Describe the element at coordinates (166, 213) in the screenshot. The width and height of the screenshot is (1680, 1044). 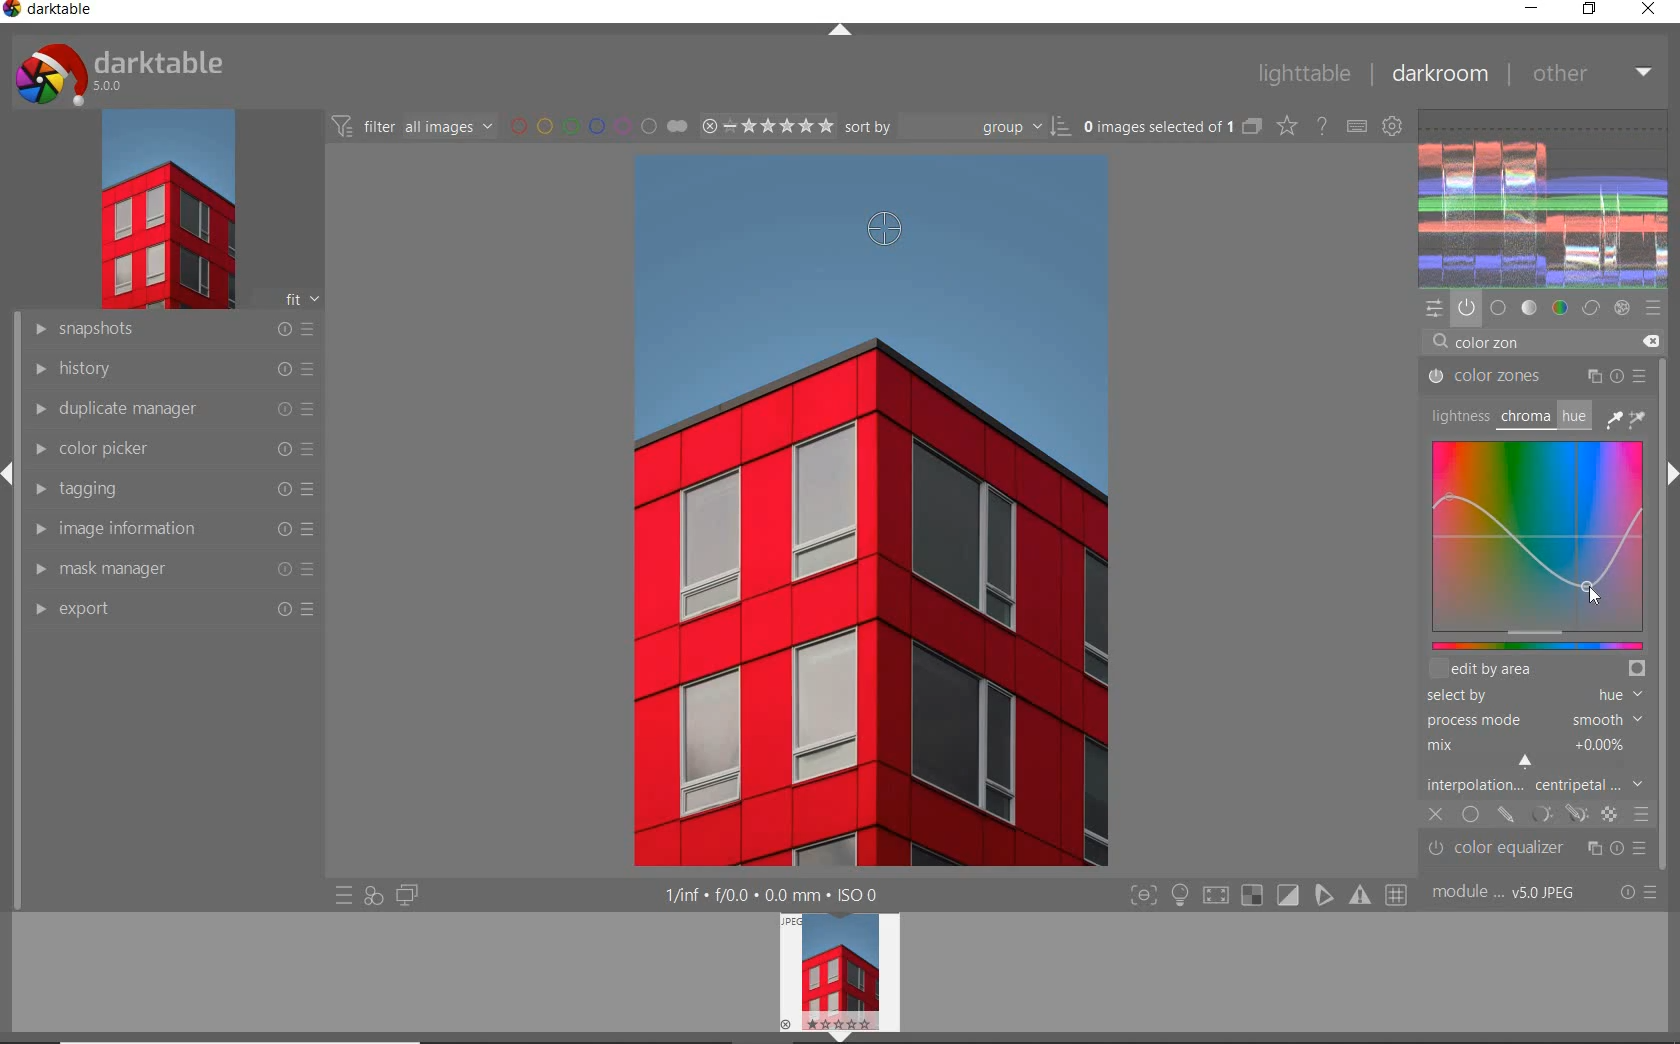
I see `image` at that location.